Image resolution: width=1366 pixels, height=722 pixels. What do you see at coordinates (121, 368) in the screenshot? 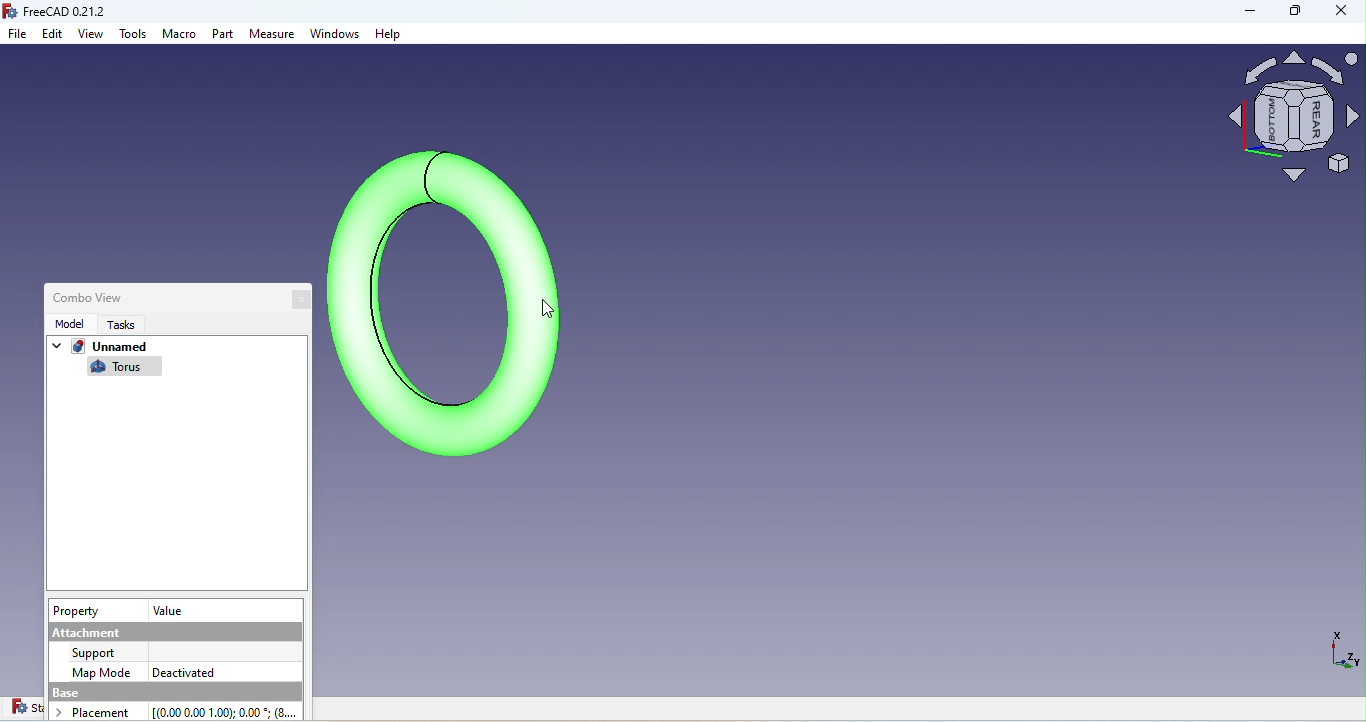
I see `Torus` at bounding box center [121, 368].